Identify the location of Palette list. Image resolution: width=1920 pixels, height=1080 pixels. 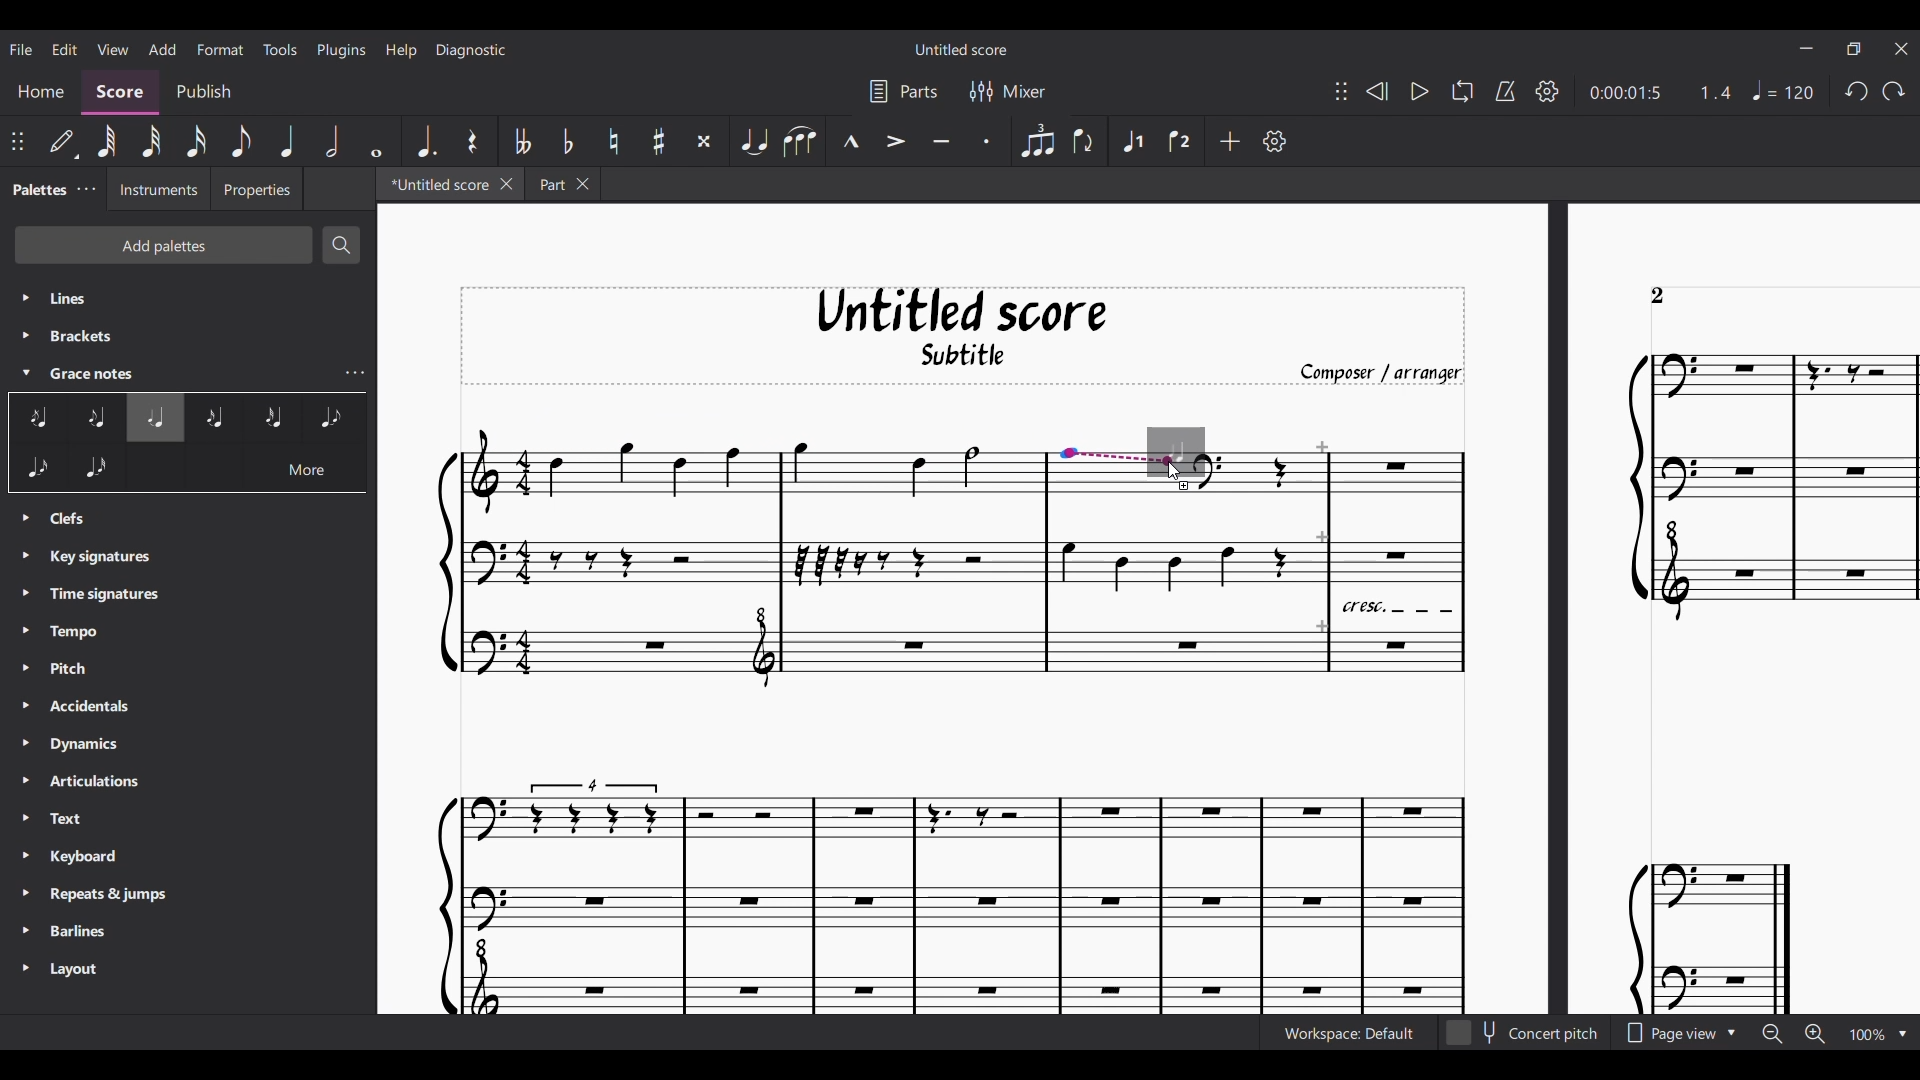
(190, 334).